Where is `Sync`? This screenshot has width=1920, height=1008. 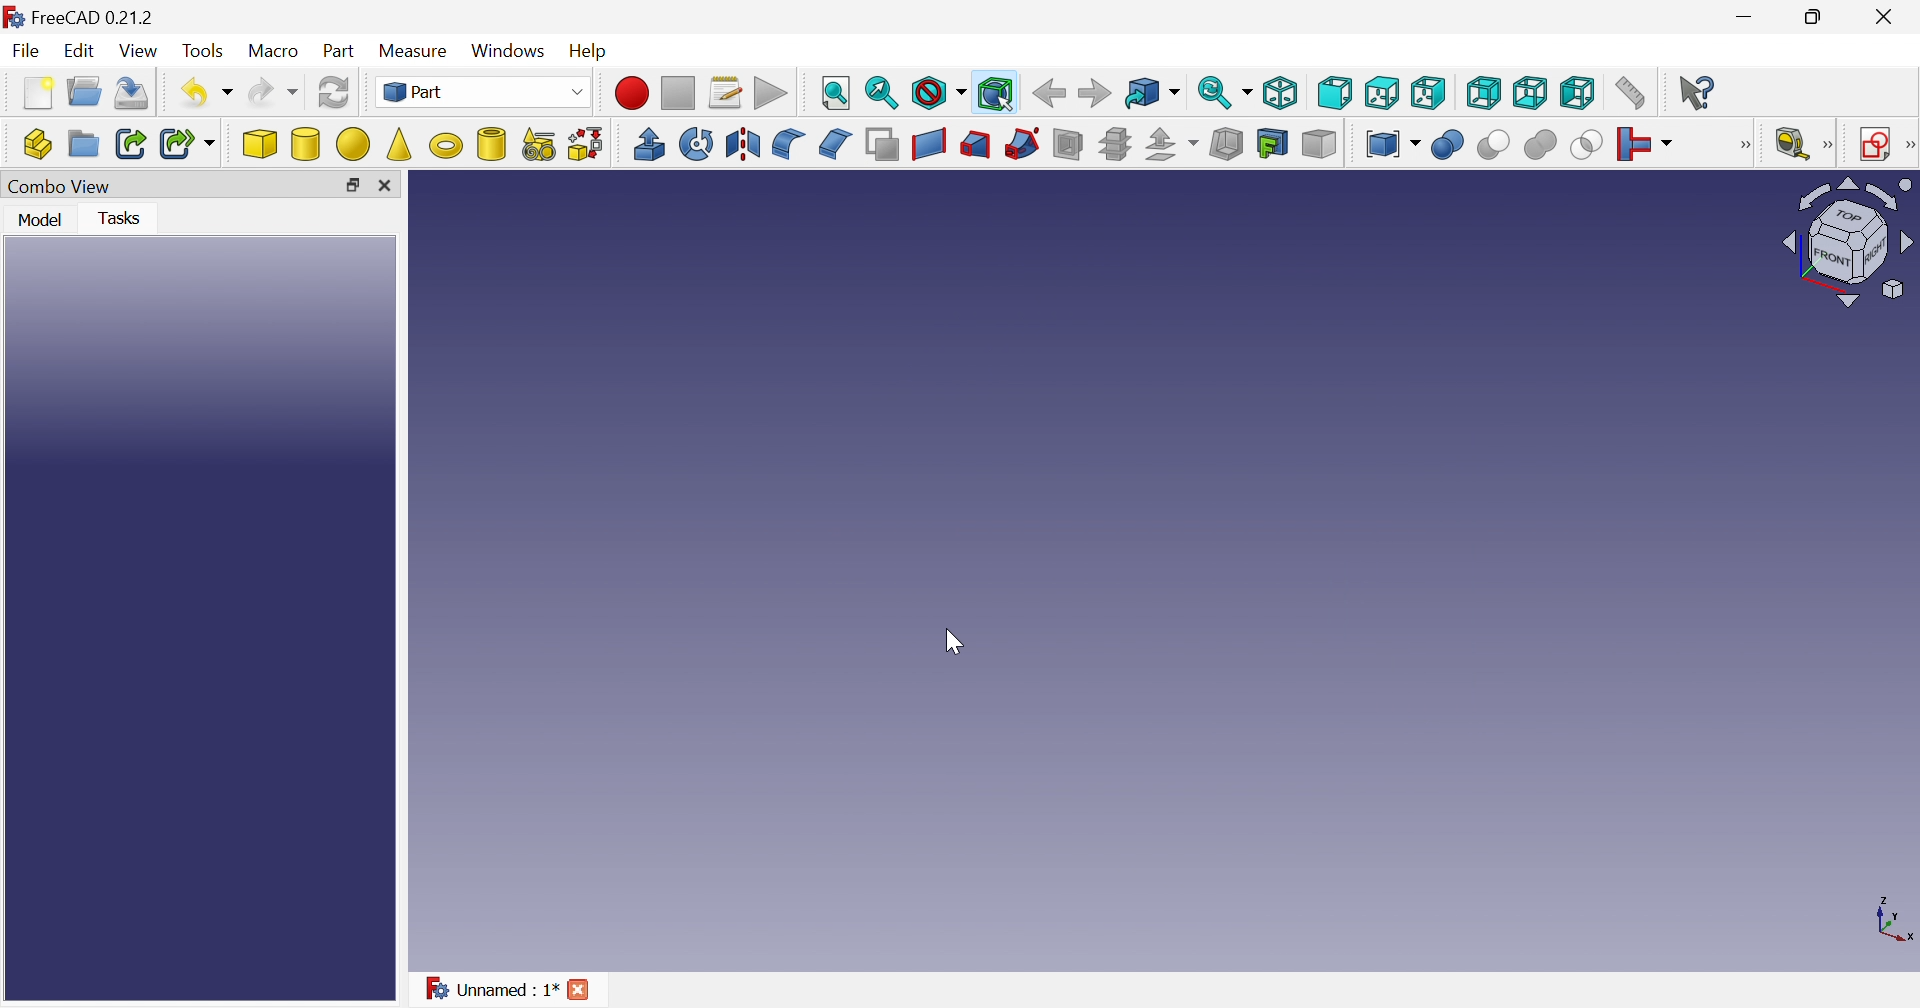 Sync is located at coordinates (1227, 92).